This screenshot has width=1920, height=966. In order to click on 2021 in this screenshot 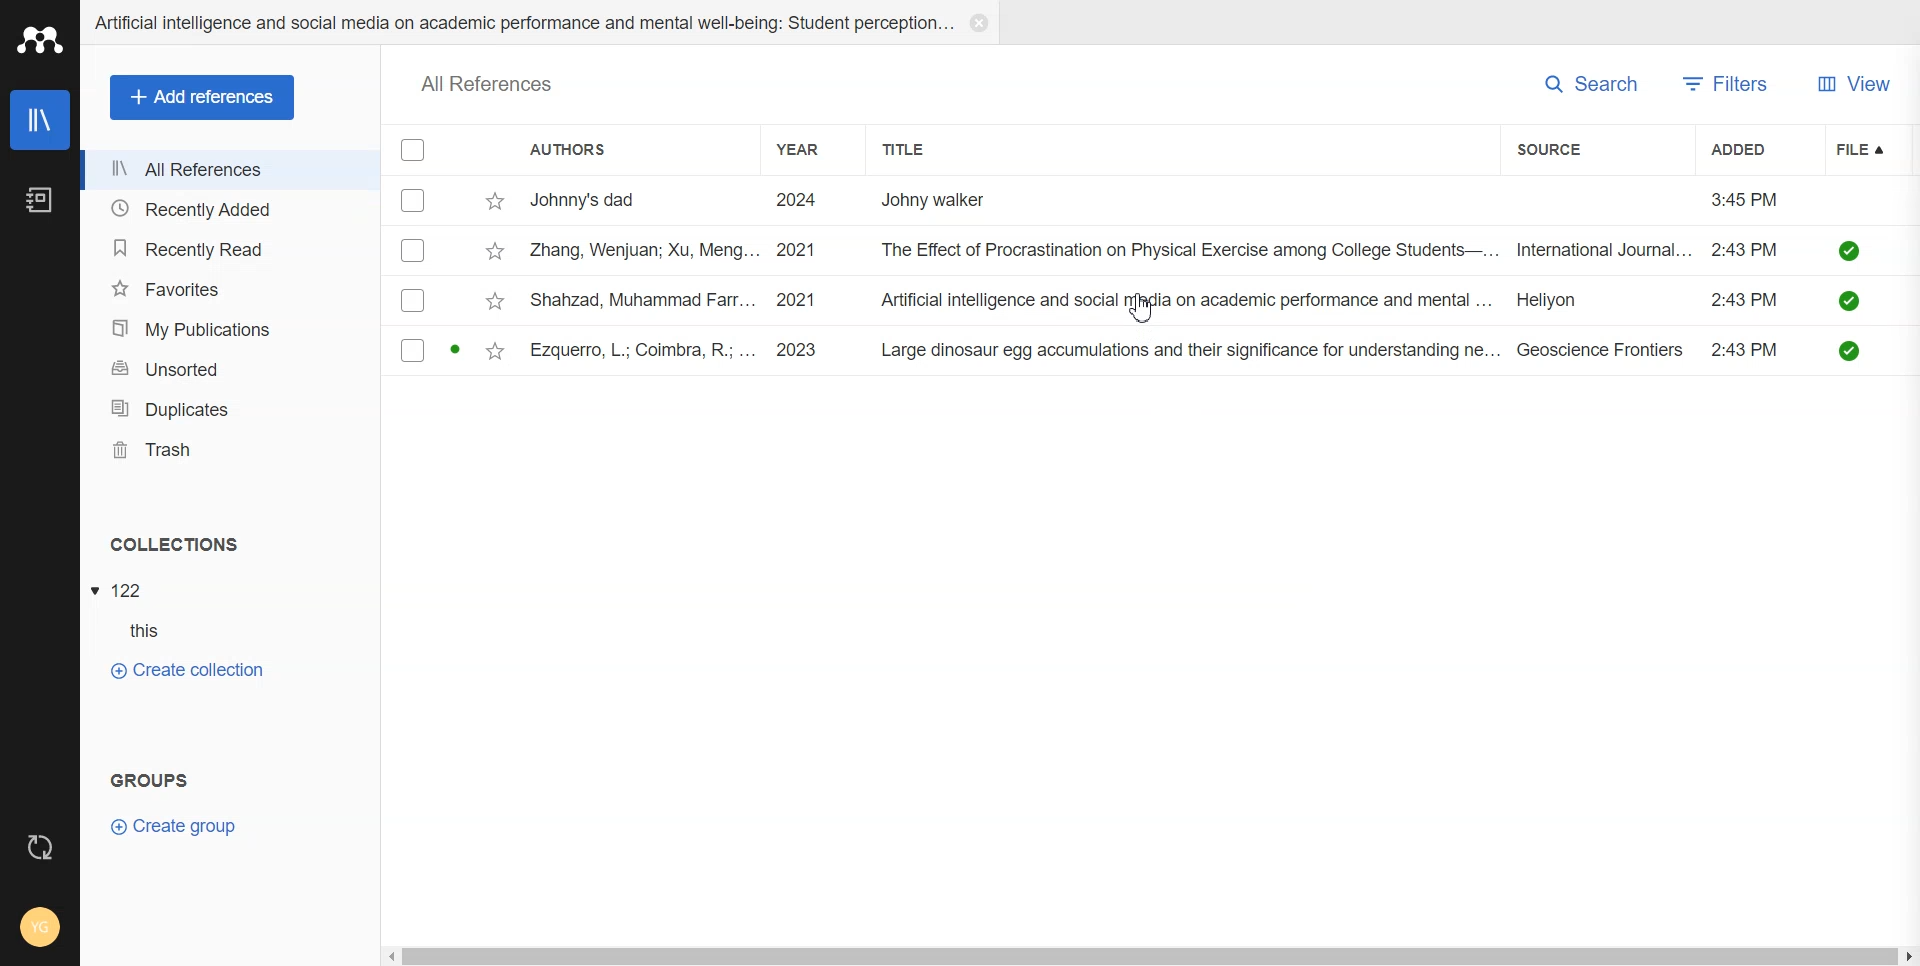, I will do `click(797, 251)`.